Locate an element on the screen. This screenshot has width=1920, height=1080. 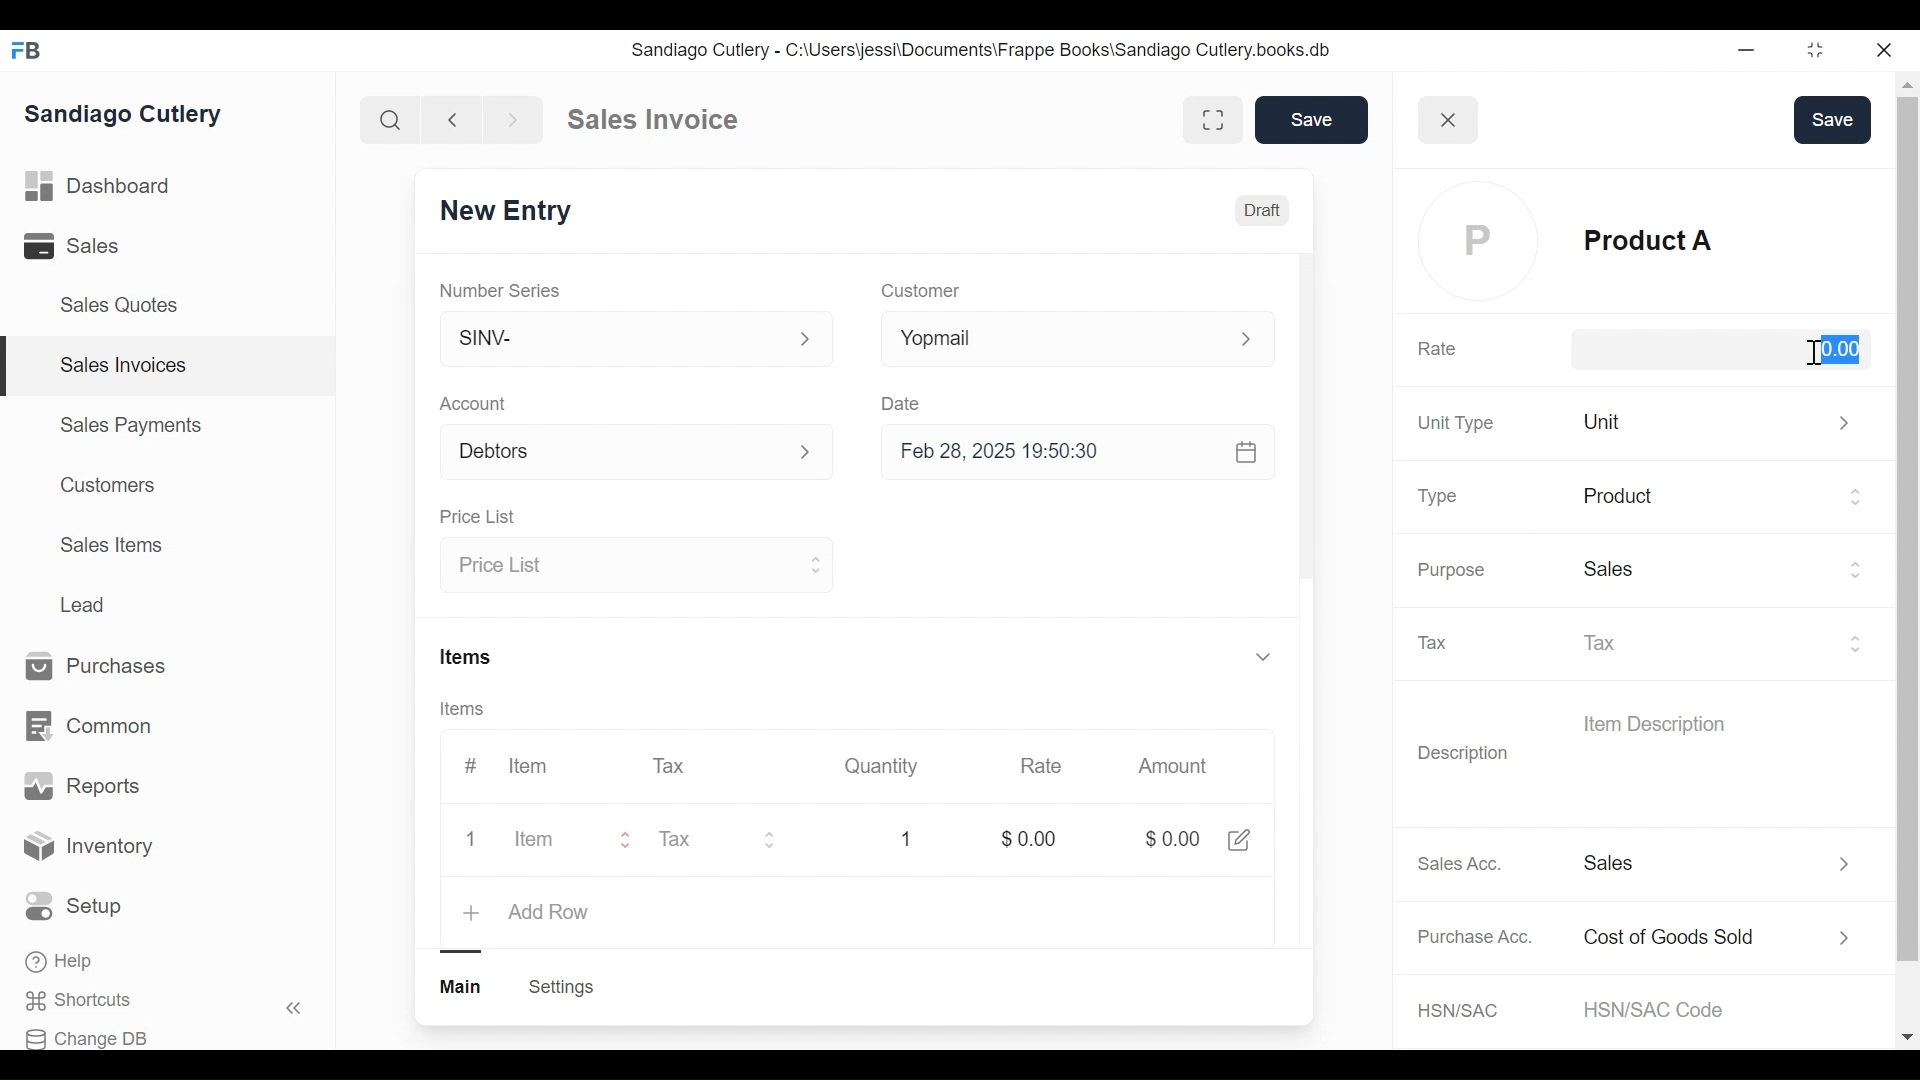
$0.00 is located at coordinates (1832, 348).